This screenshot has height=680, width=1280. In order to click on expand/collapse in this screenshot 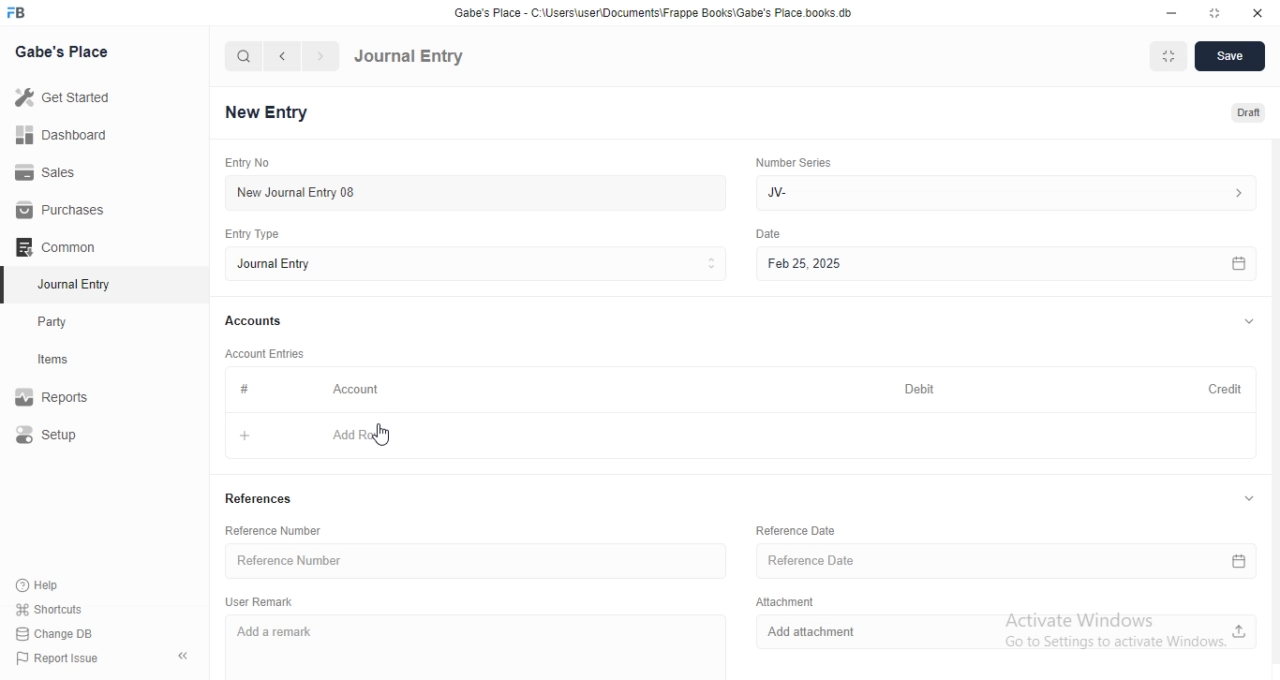, I will do `click(1248, 323)`.